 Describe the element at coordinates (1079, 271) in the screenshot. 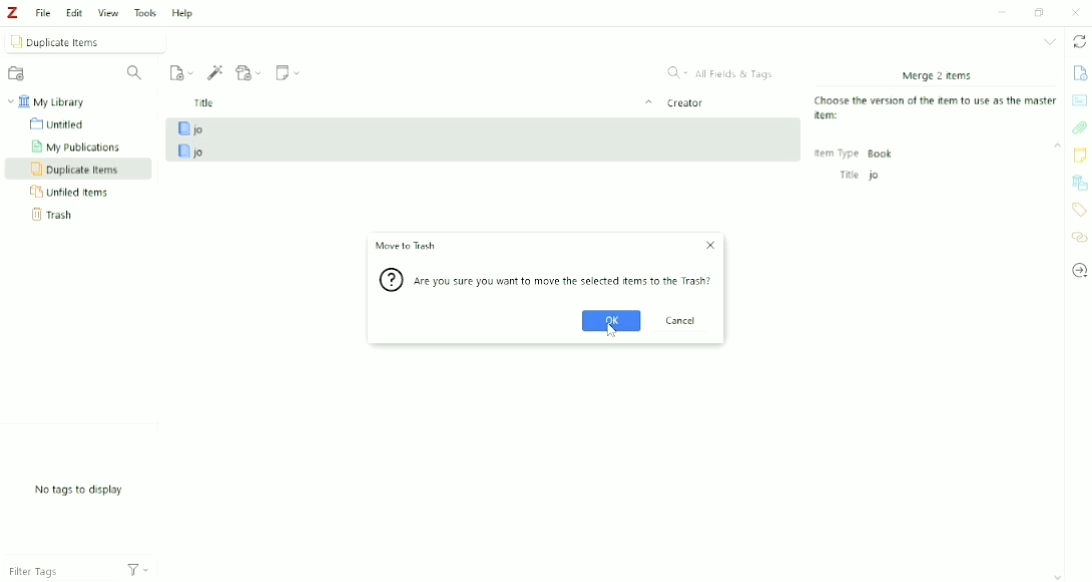

I see `Locate` at that location.